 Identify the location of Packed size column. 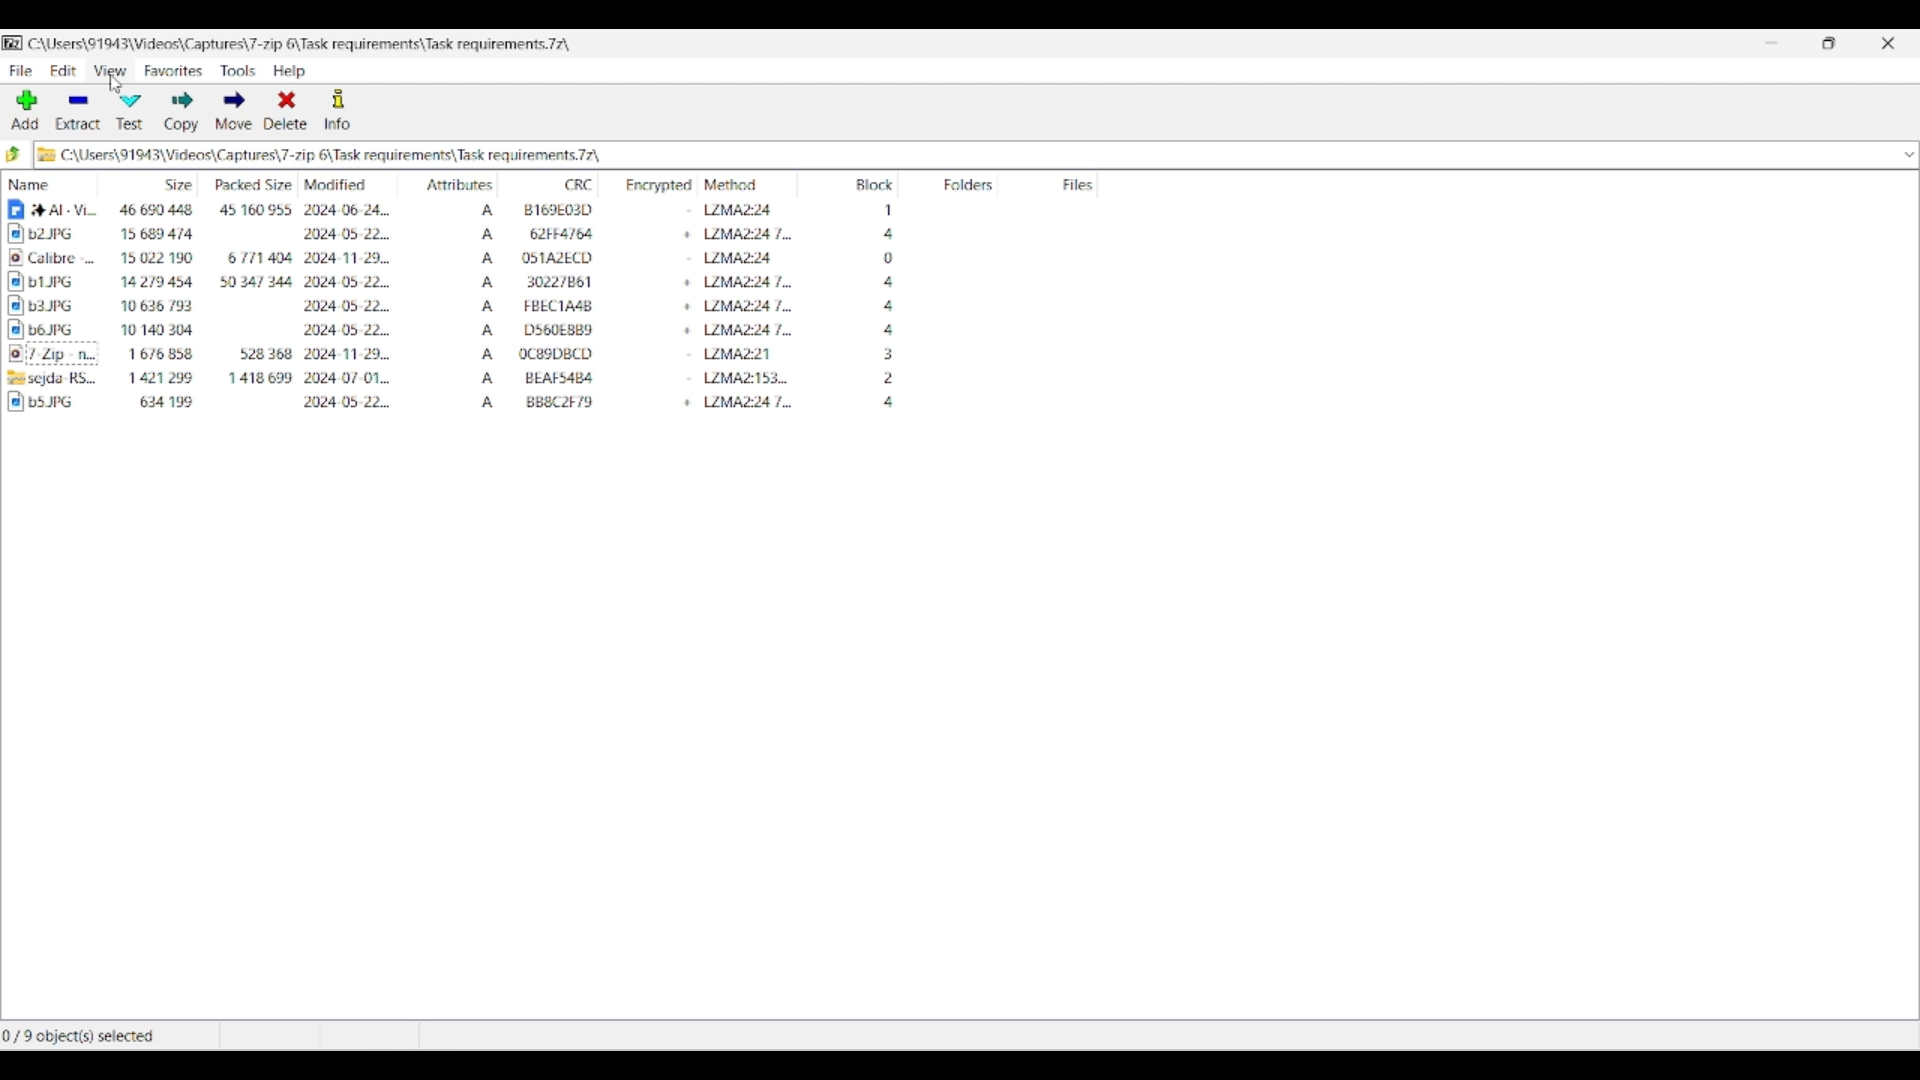
(249, 182).